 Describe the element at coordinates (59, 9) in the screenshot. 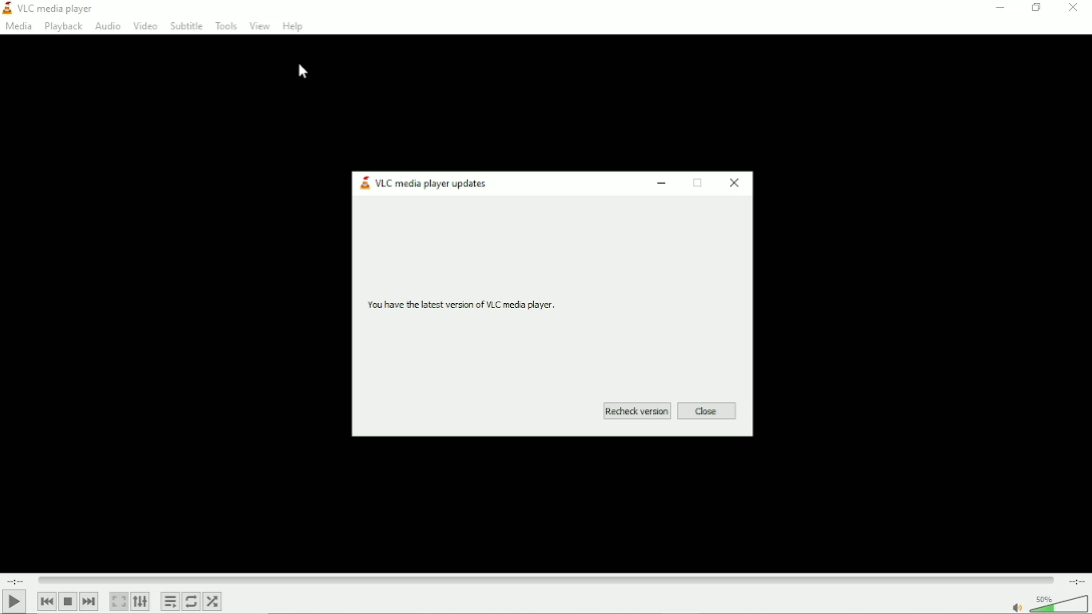

I see `VLC media player` at that location.